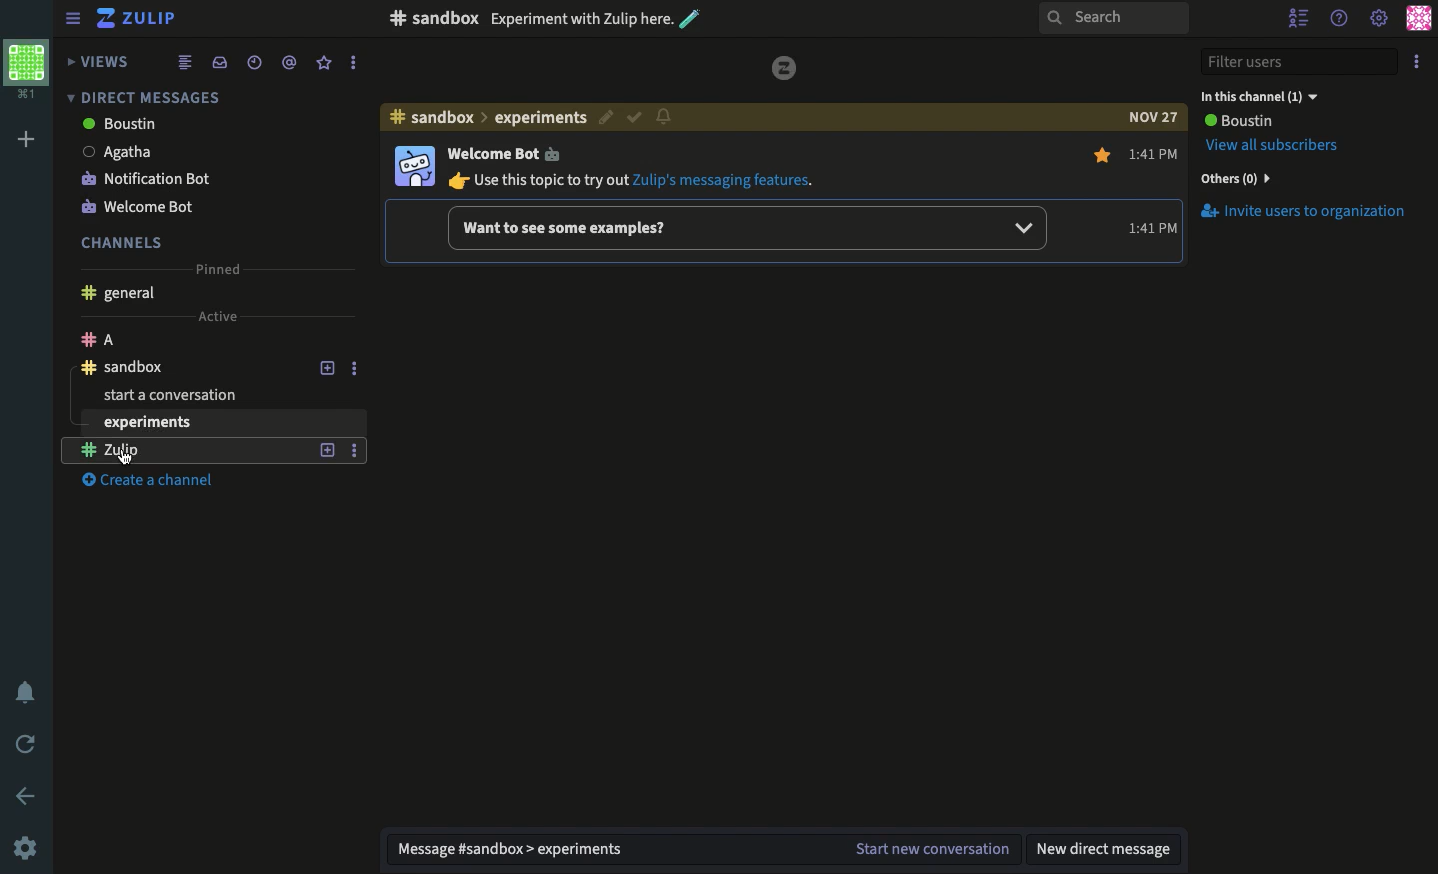  What do you see at coordinates (187, 125) in the screenshot?
I see `boustin` at bounding box center [187, 125].